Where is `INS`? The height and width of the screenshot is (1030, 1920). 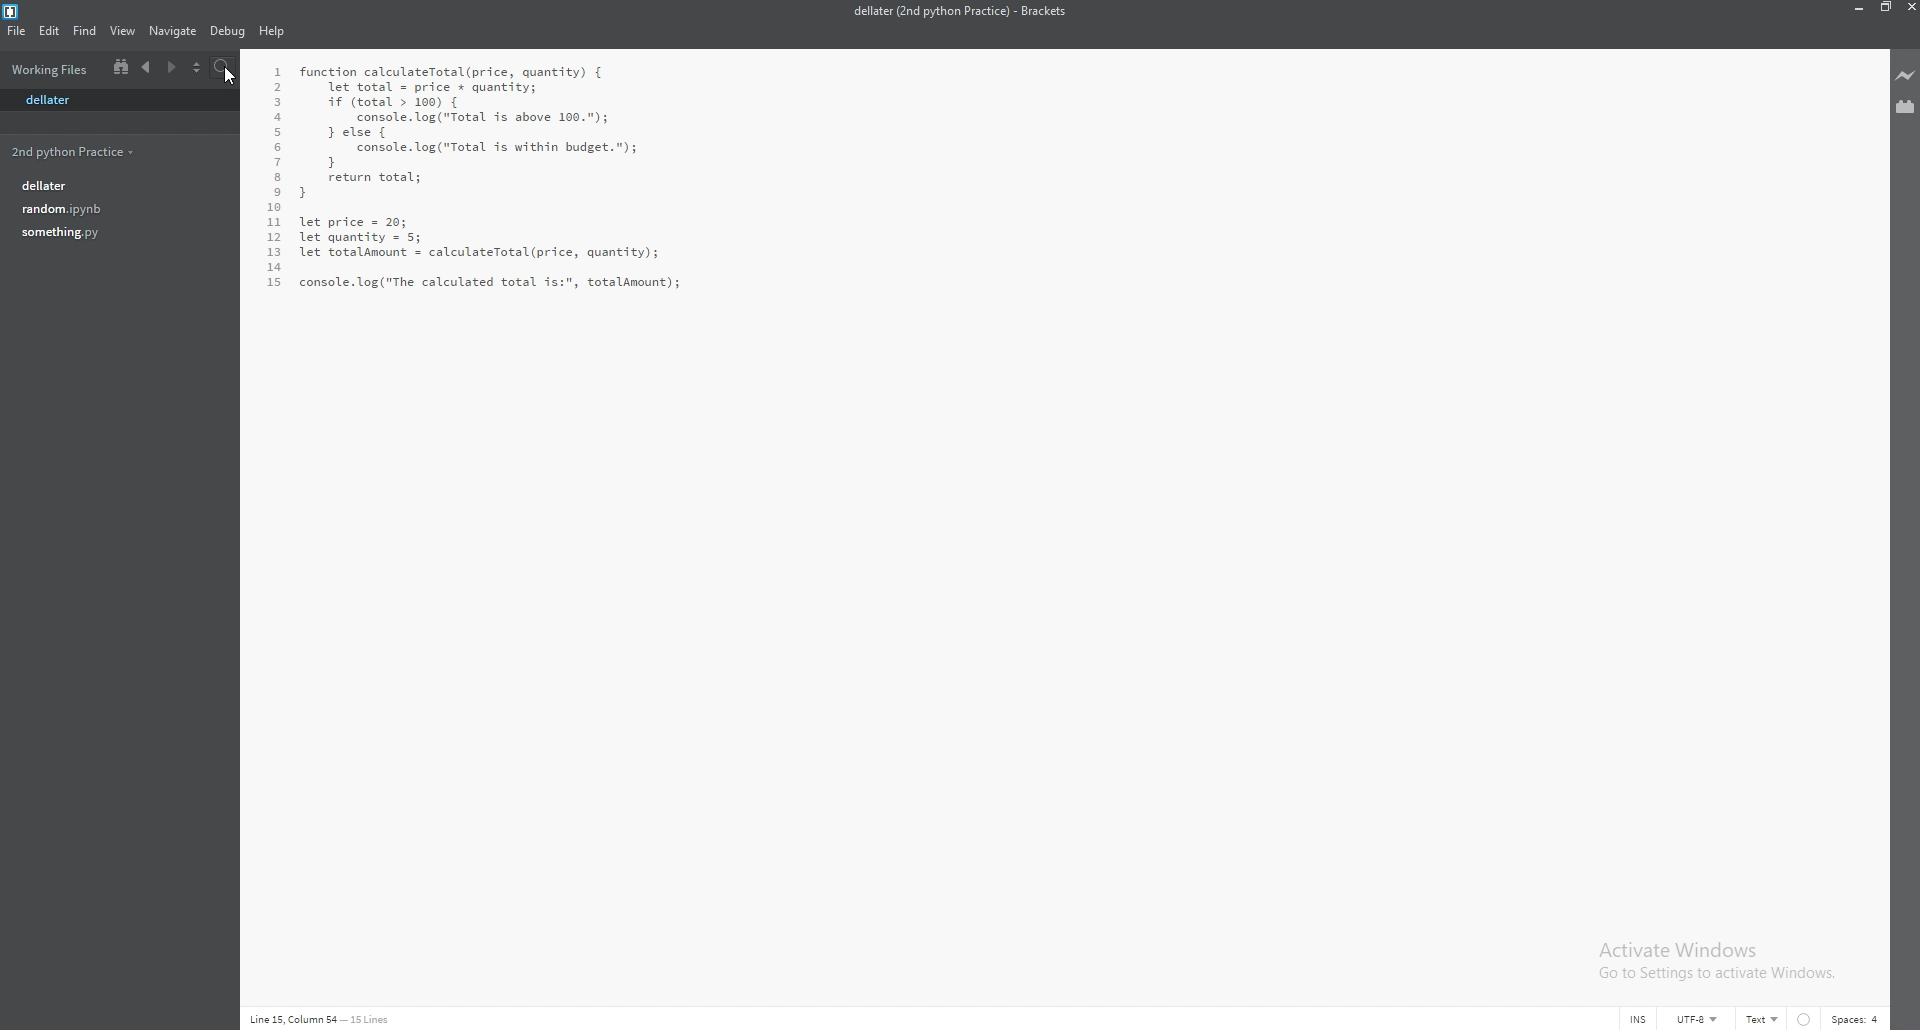
INS is located at coordinates (1639, 1020).